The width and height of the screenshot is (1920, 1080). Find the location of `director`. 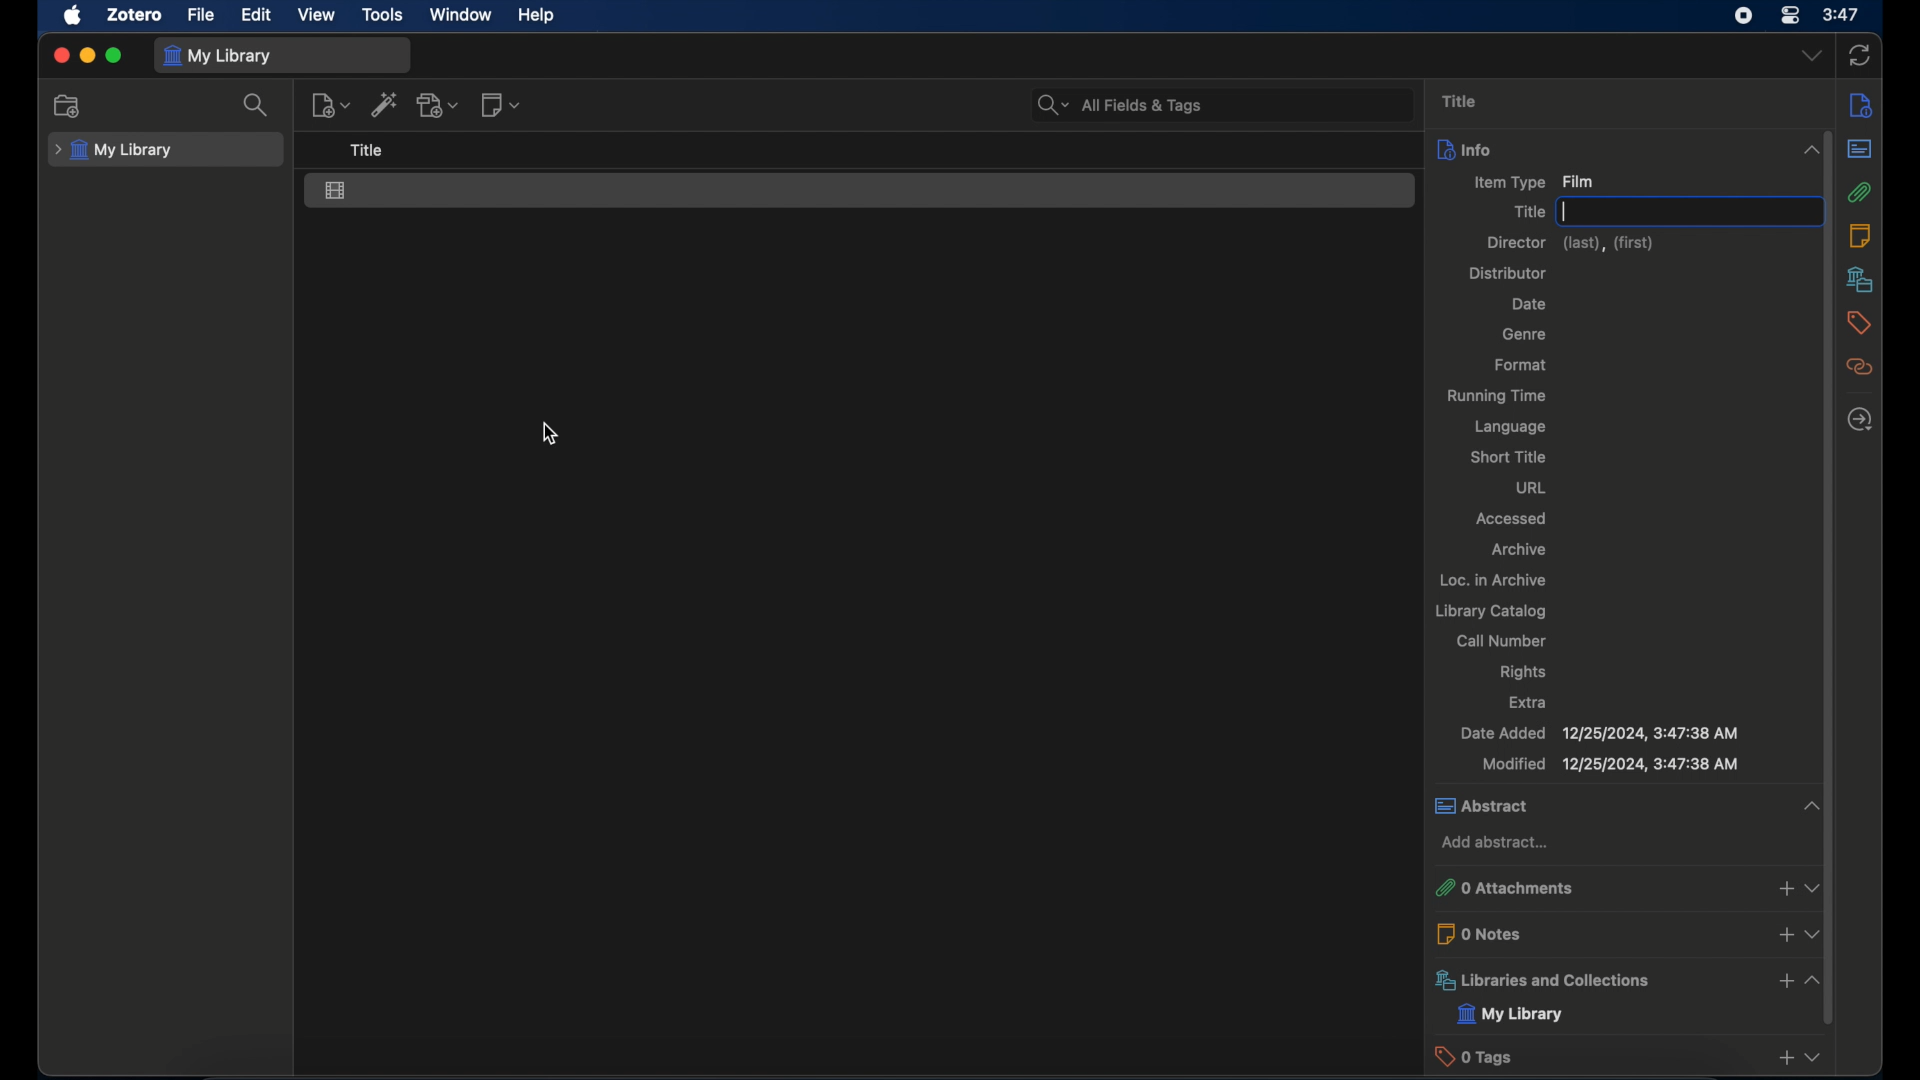

director is located at coordinates (1570, 244).